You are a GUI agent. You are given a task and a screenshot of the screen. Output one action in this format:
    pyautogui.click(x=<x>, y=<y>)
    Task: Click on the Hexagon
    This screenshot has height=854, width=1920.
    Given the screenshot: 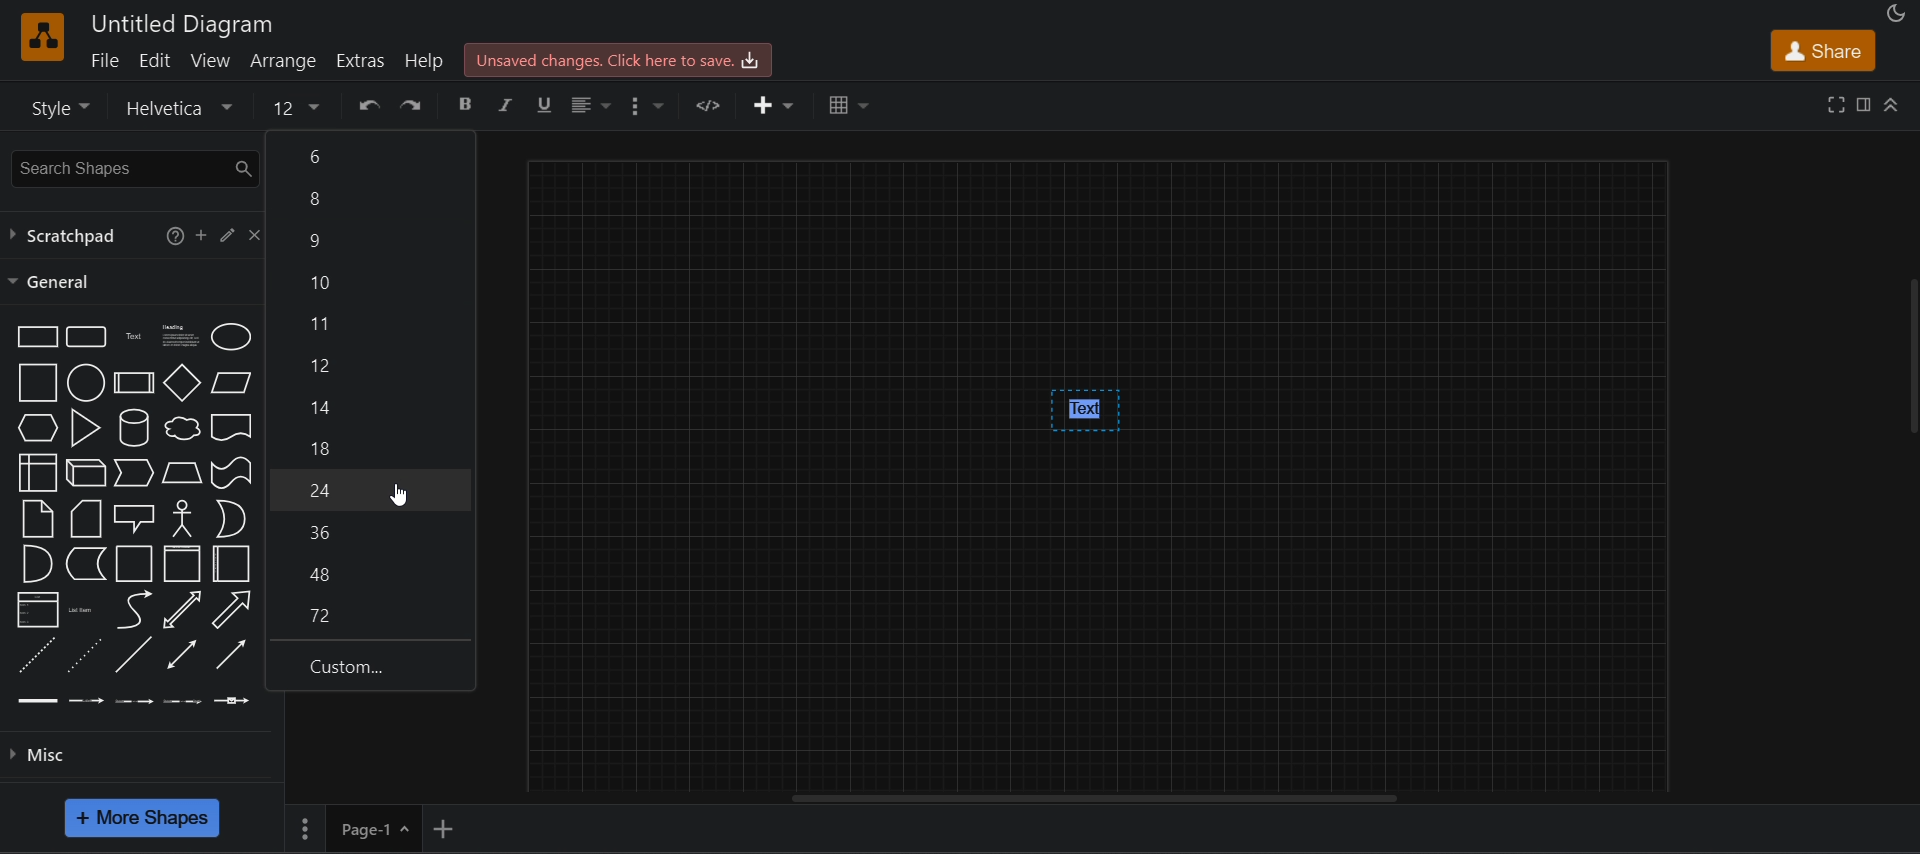 What is the action you would take?
    pyautogui.click(x=38, y=428)
    